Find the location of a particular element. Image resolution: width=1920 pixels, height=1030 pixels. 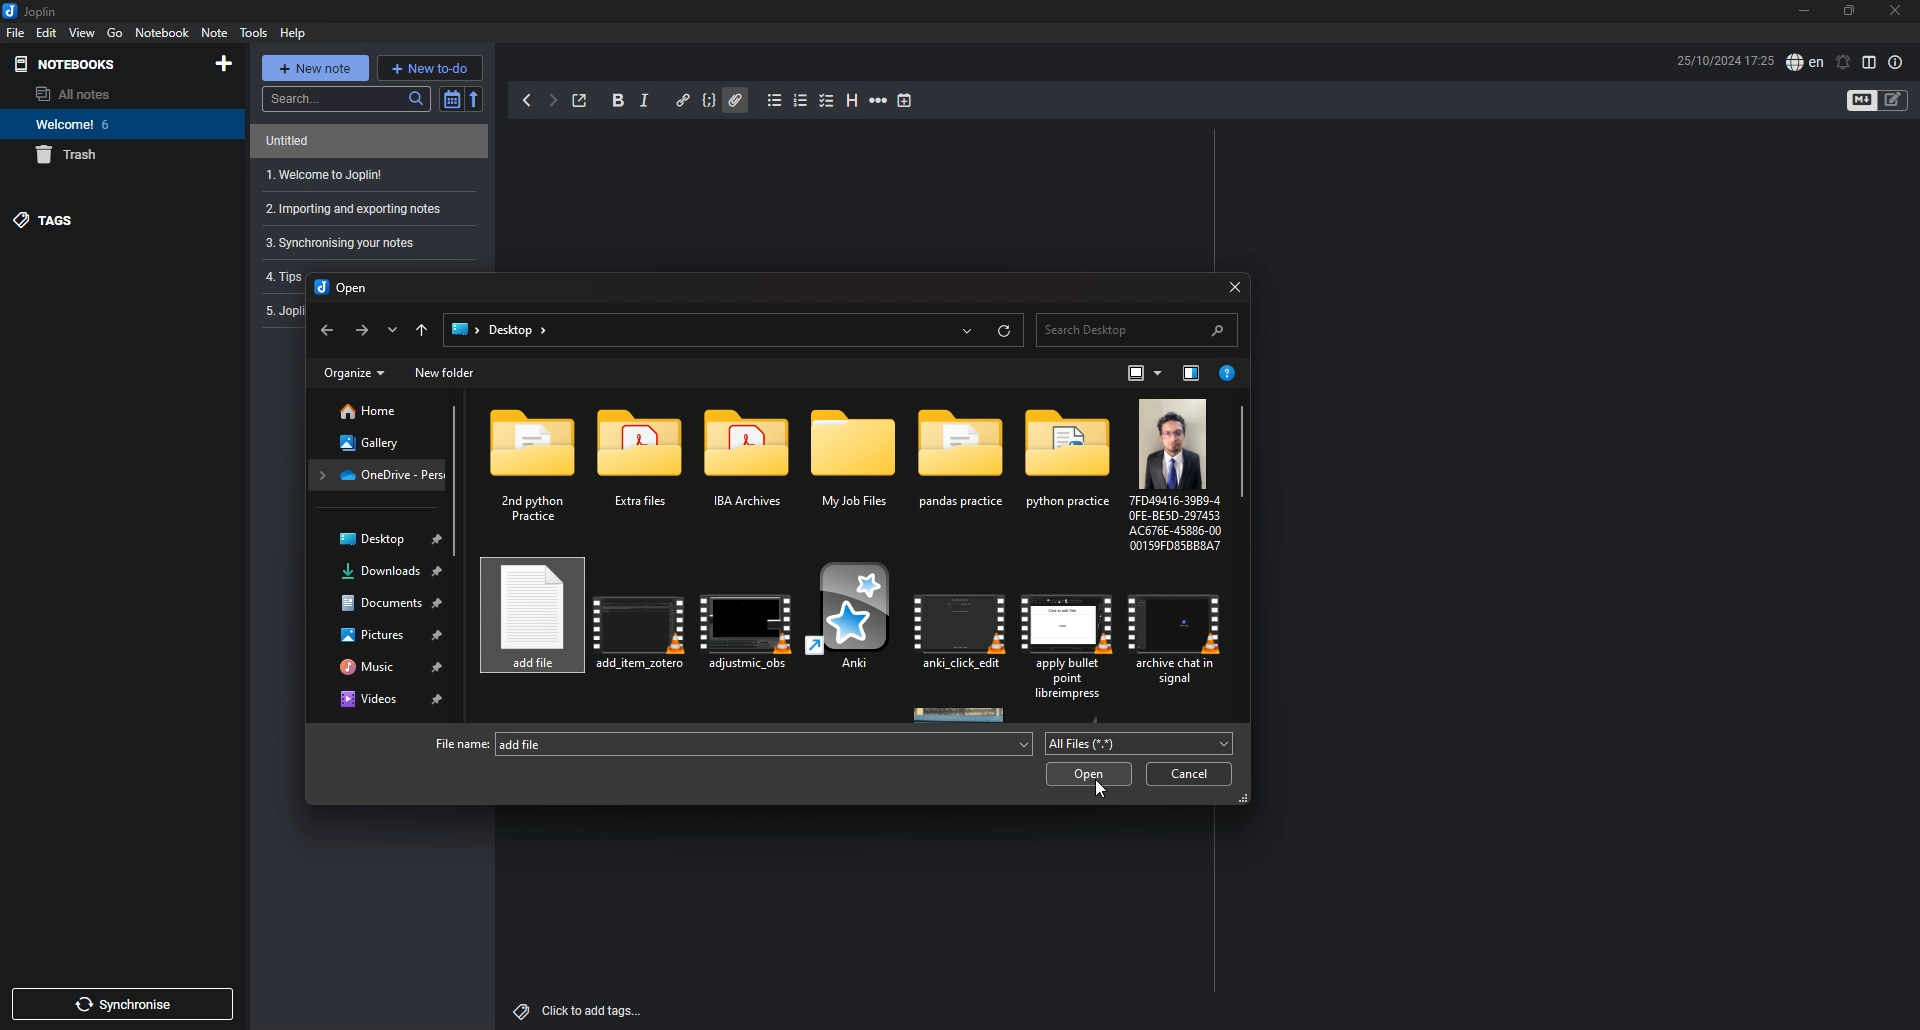

checkbox is located at coordinates (828, 101).